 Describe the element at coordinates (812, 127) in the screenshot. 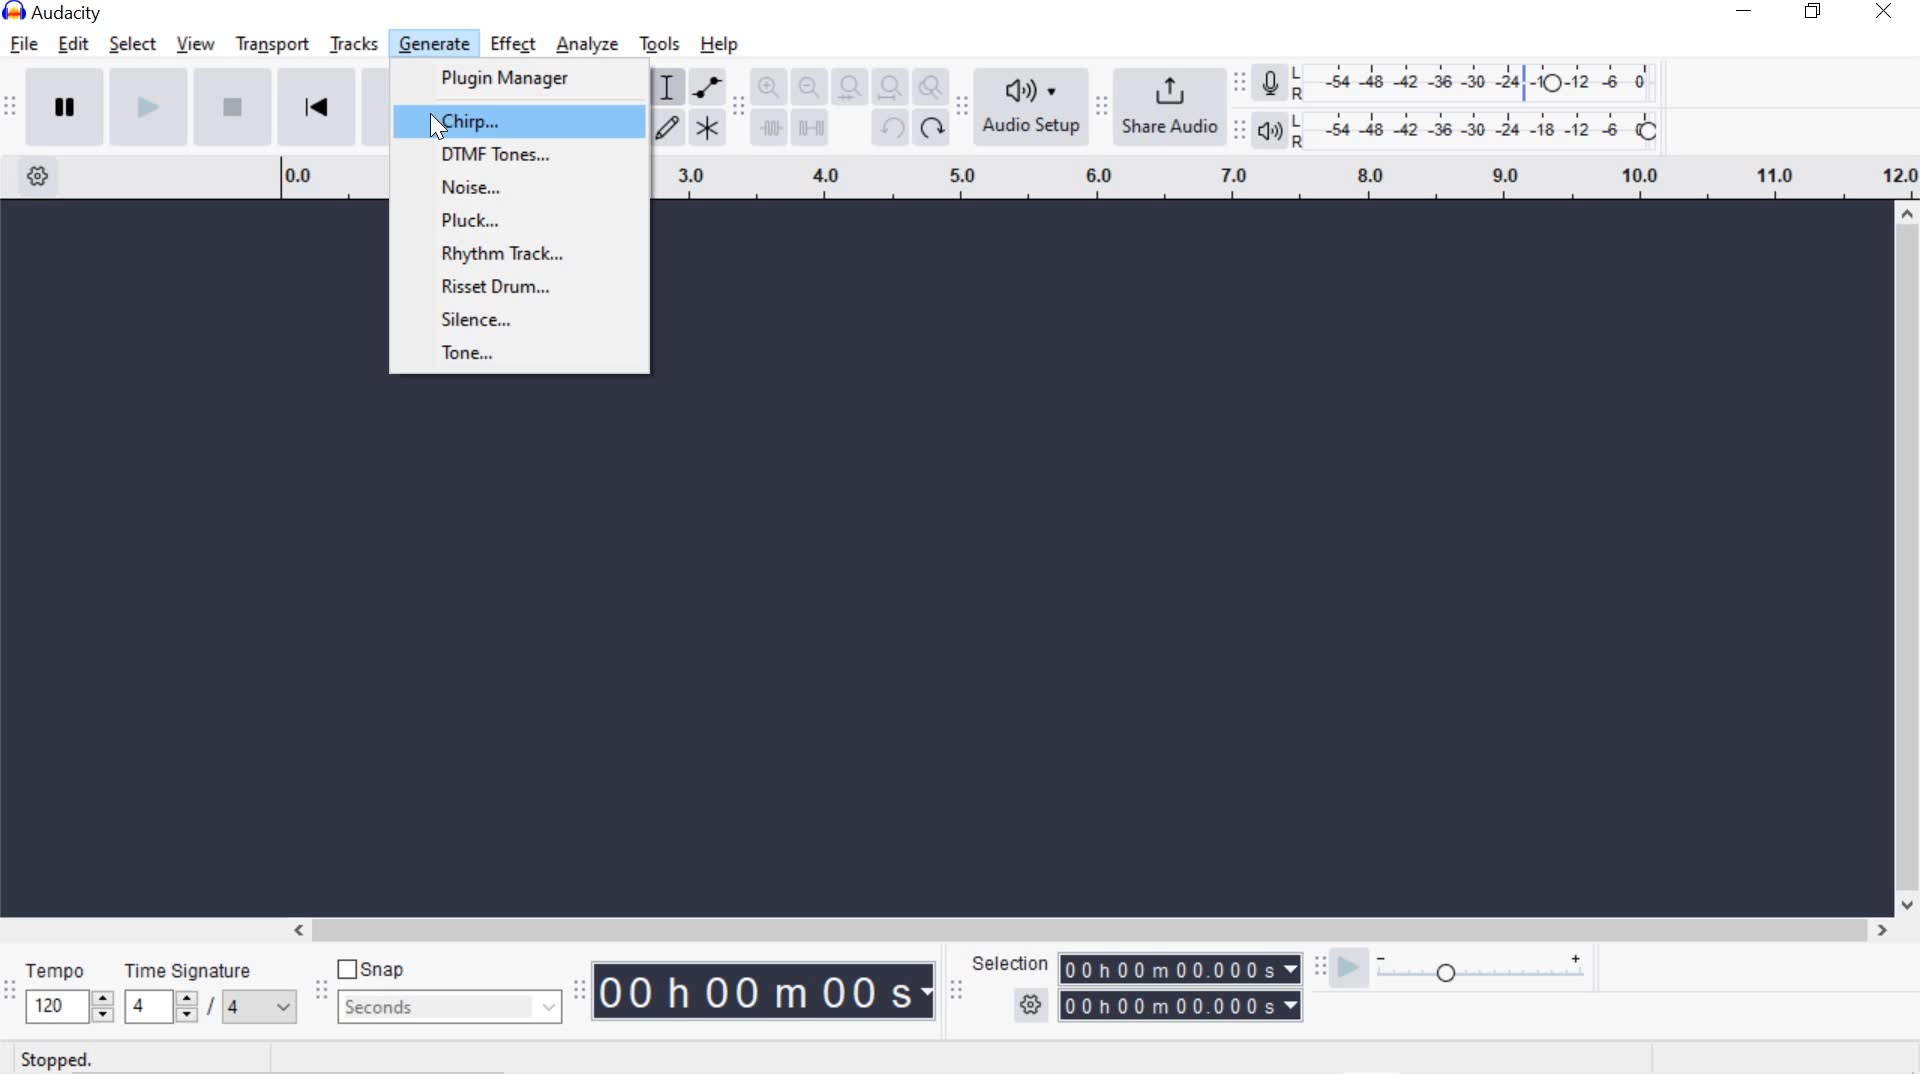

I see `silence audio selection` at that location.